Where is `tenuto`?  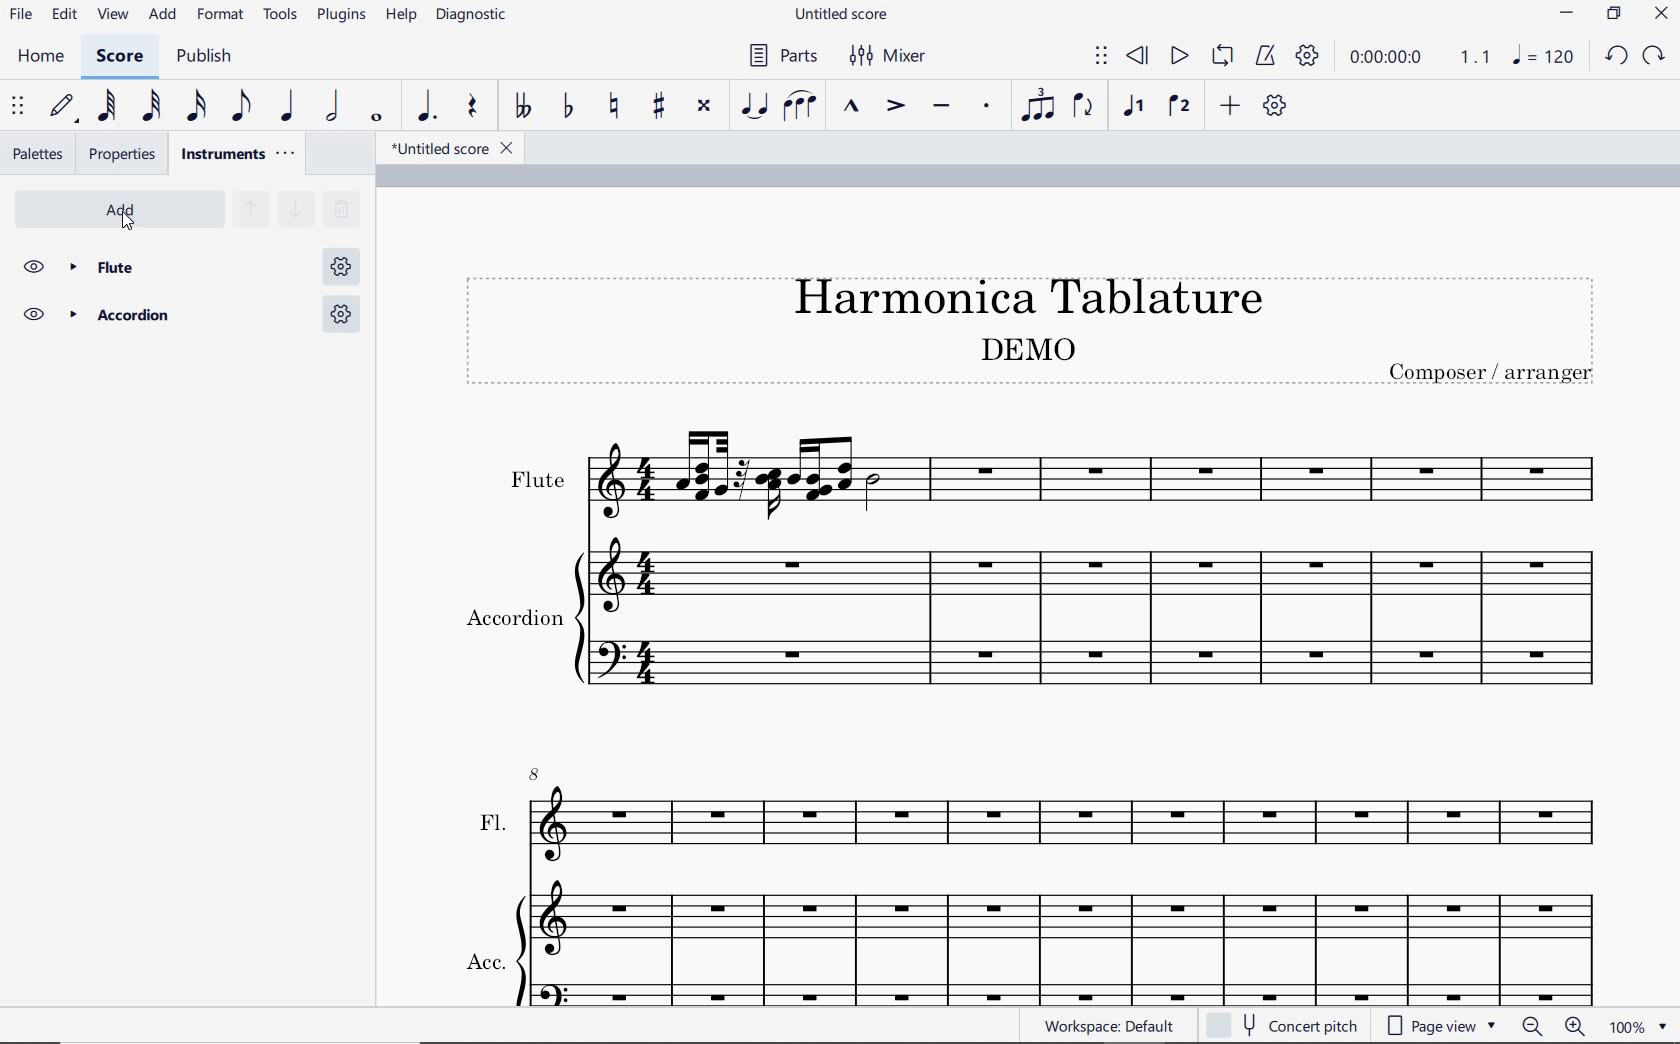 tenuto is located at coordinates (941, 107).